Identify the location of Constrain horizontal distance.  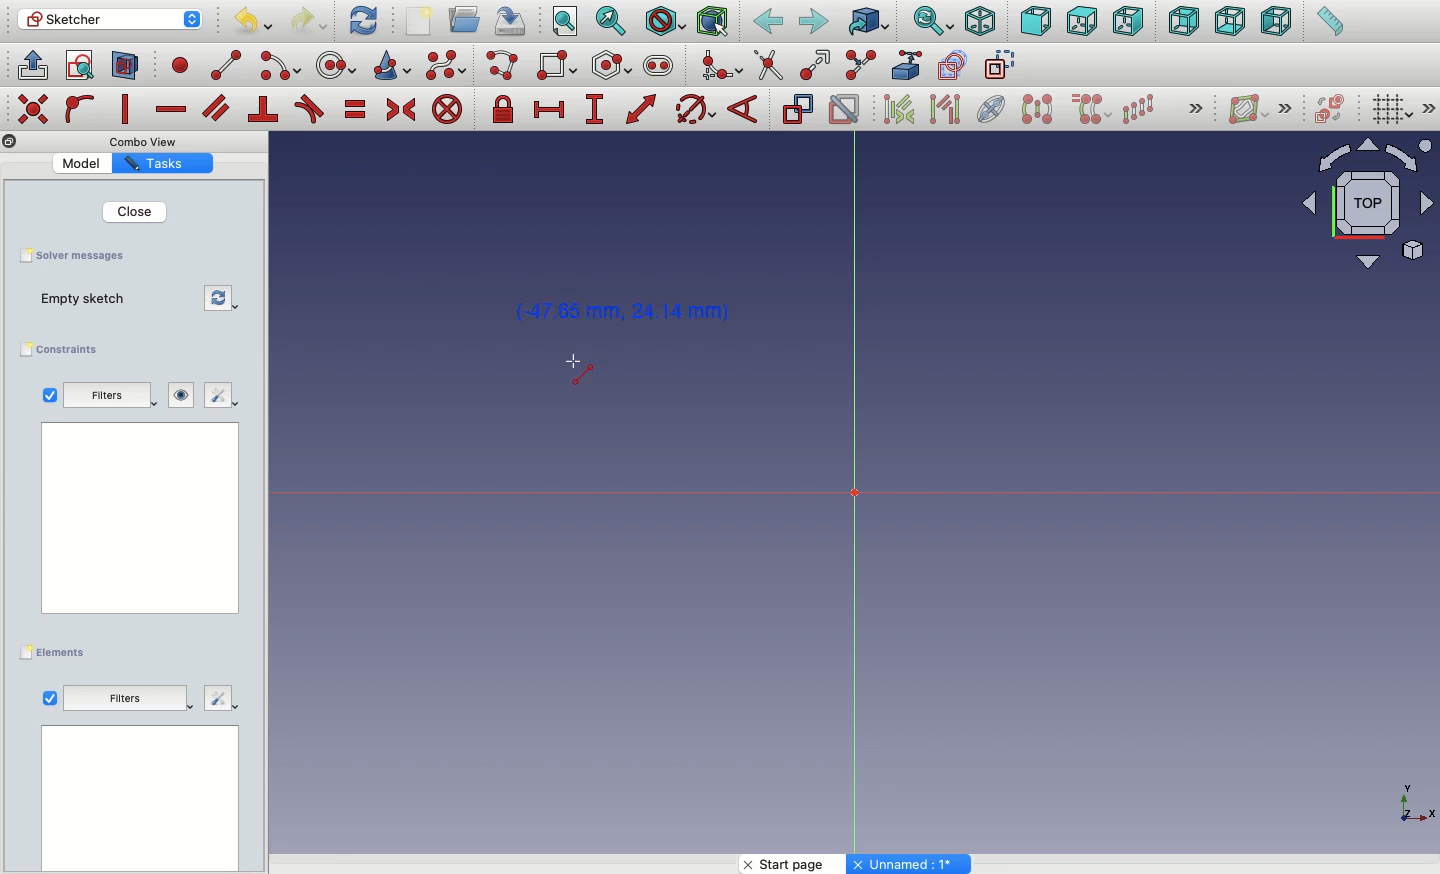
(553, 111).